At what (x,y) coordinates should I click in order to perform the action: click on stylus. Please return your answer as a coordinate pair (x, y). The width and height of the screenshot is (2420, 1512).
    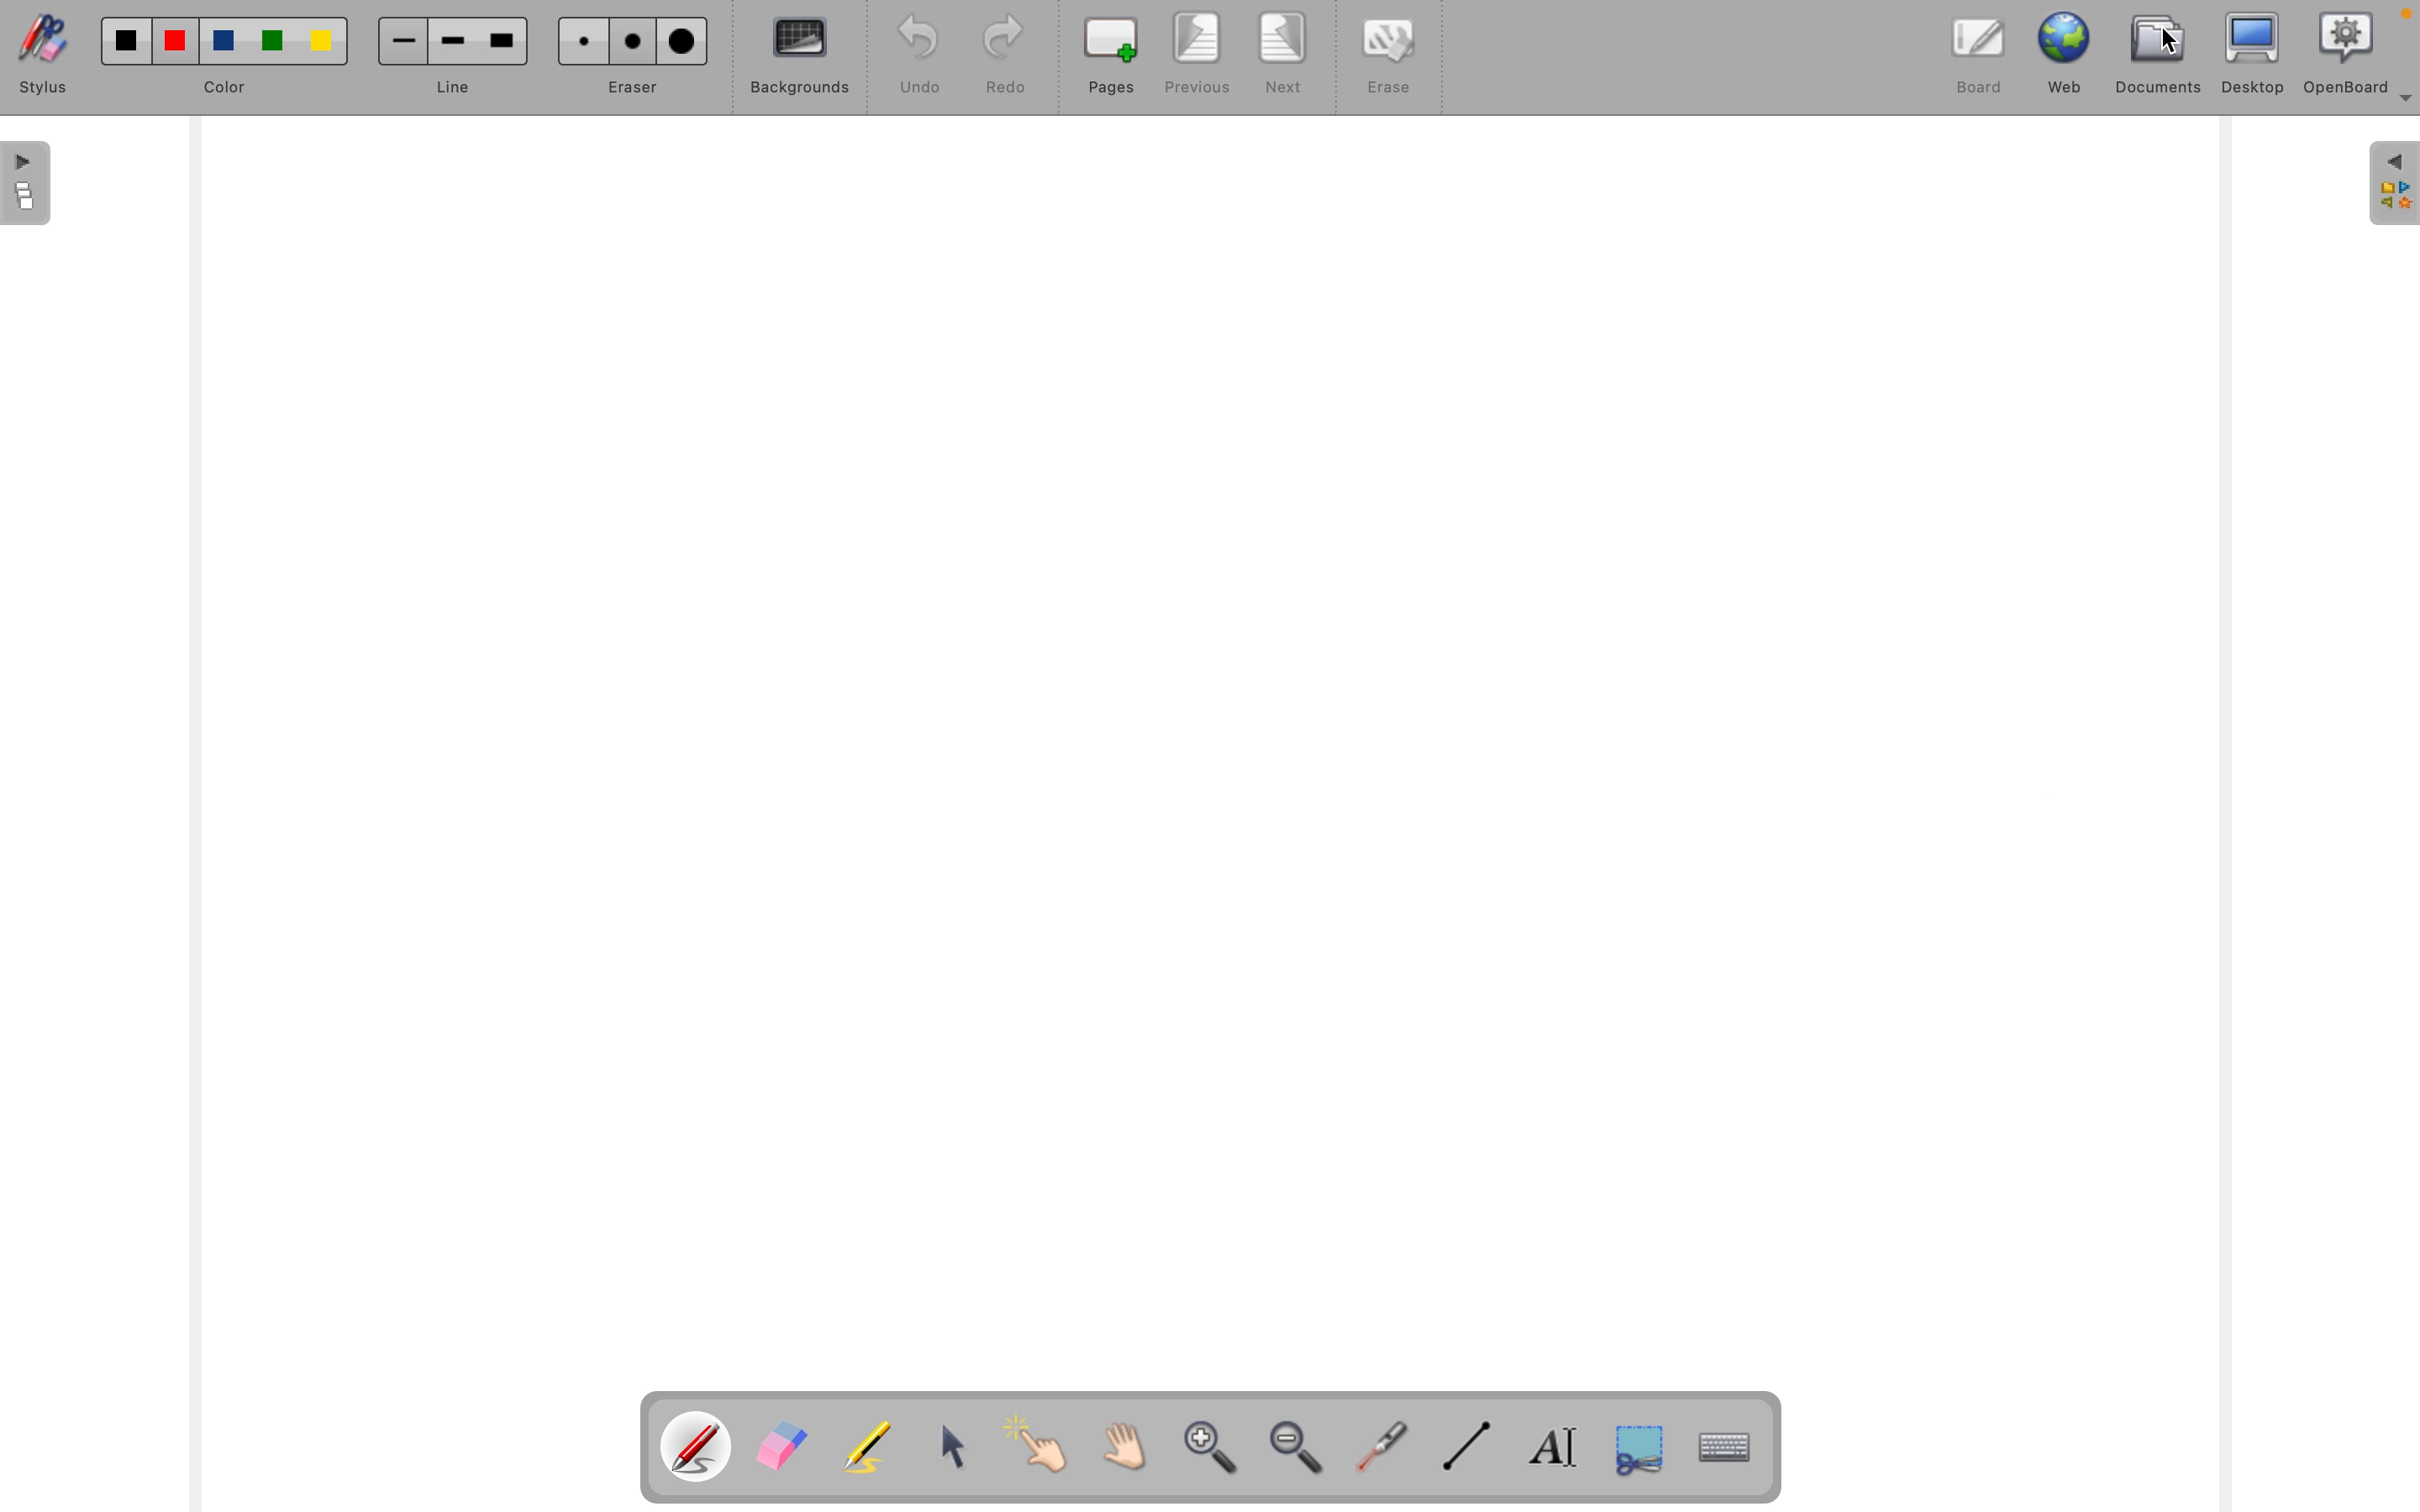
    Looking at the image, I should click on (38, 60).